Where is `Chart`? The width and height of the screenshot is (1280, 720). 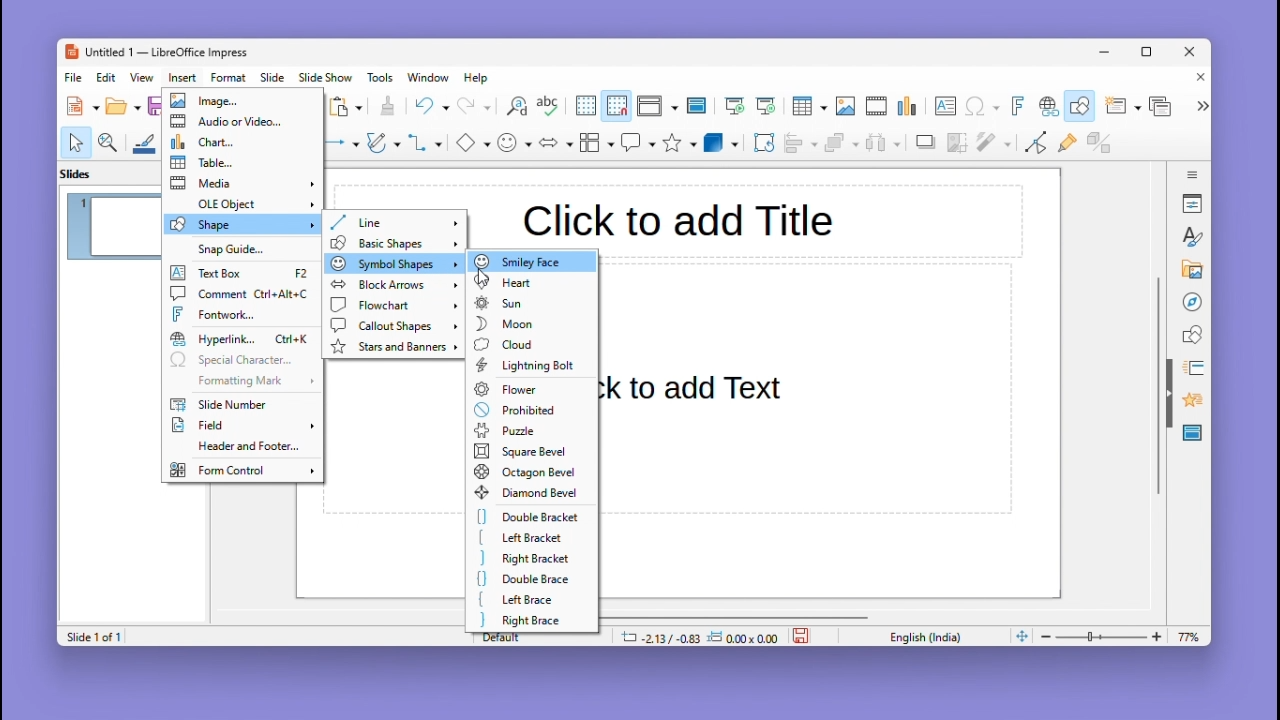 Chart is located at coordinates (241, 141).